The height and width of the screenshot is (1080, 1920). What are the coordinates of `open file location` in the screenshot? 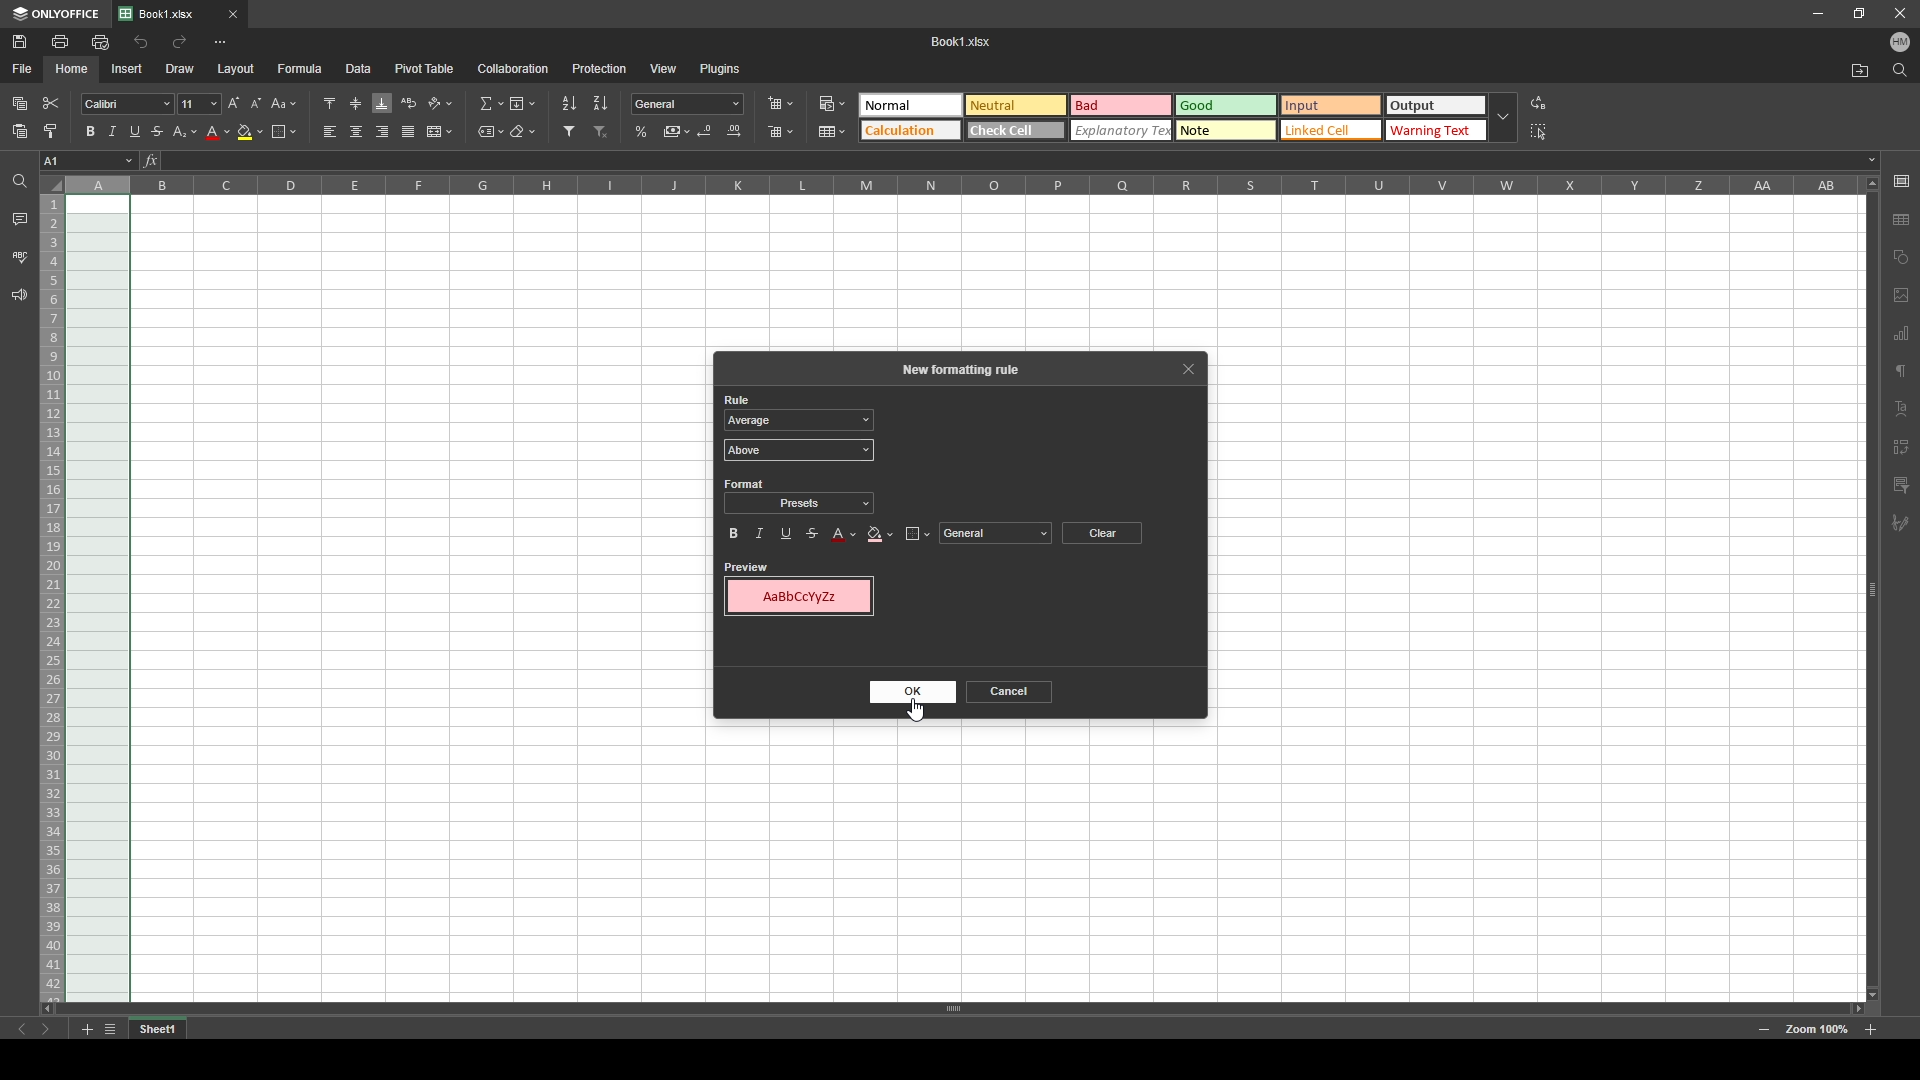 It's located at (1861, 72).